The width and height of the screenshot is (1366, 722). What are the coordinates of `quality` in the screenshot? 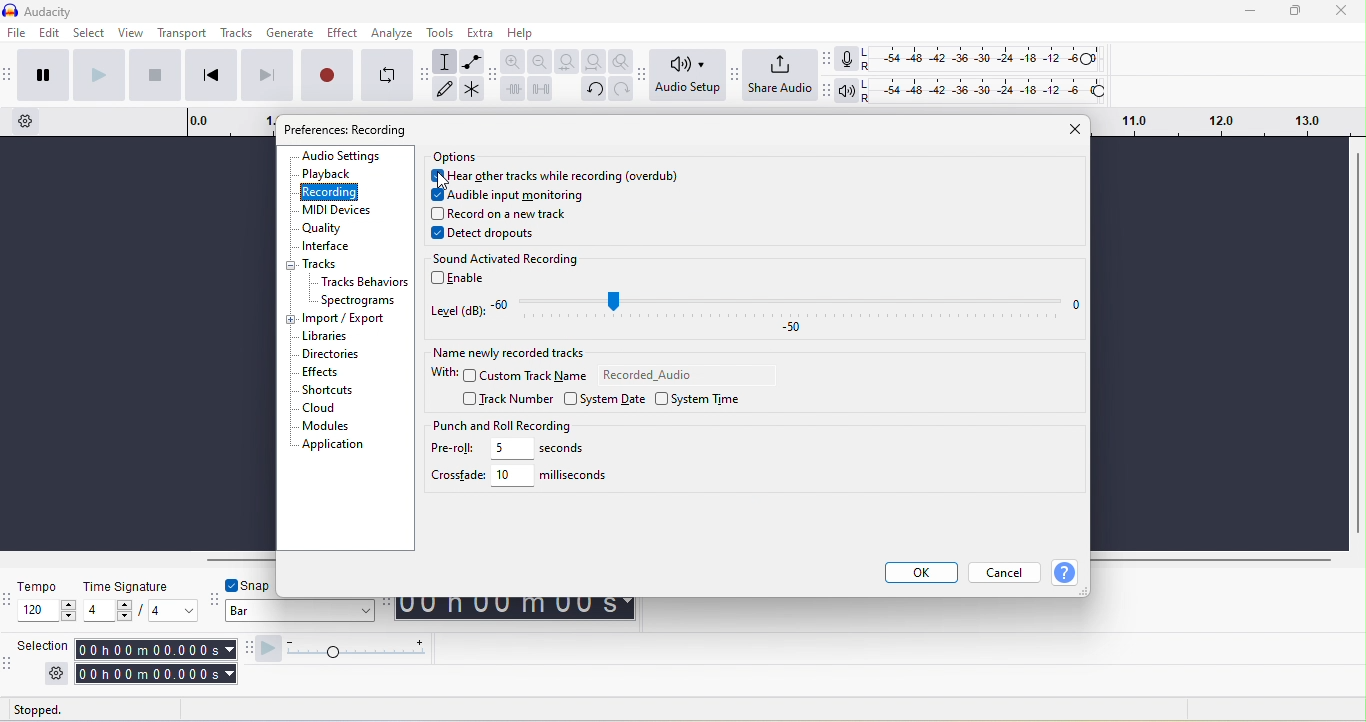 It's located at (321, 228).